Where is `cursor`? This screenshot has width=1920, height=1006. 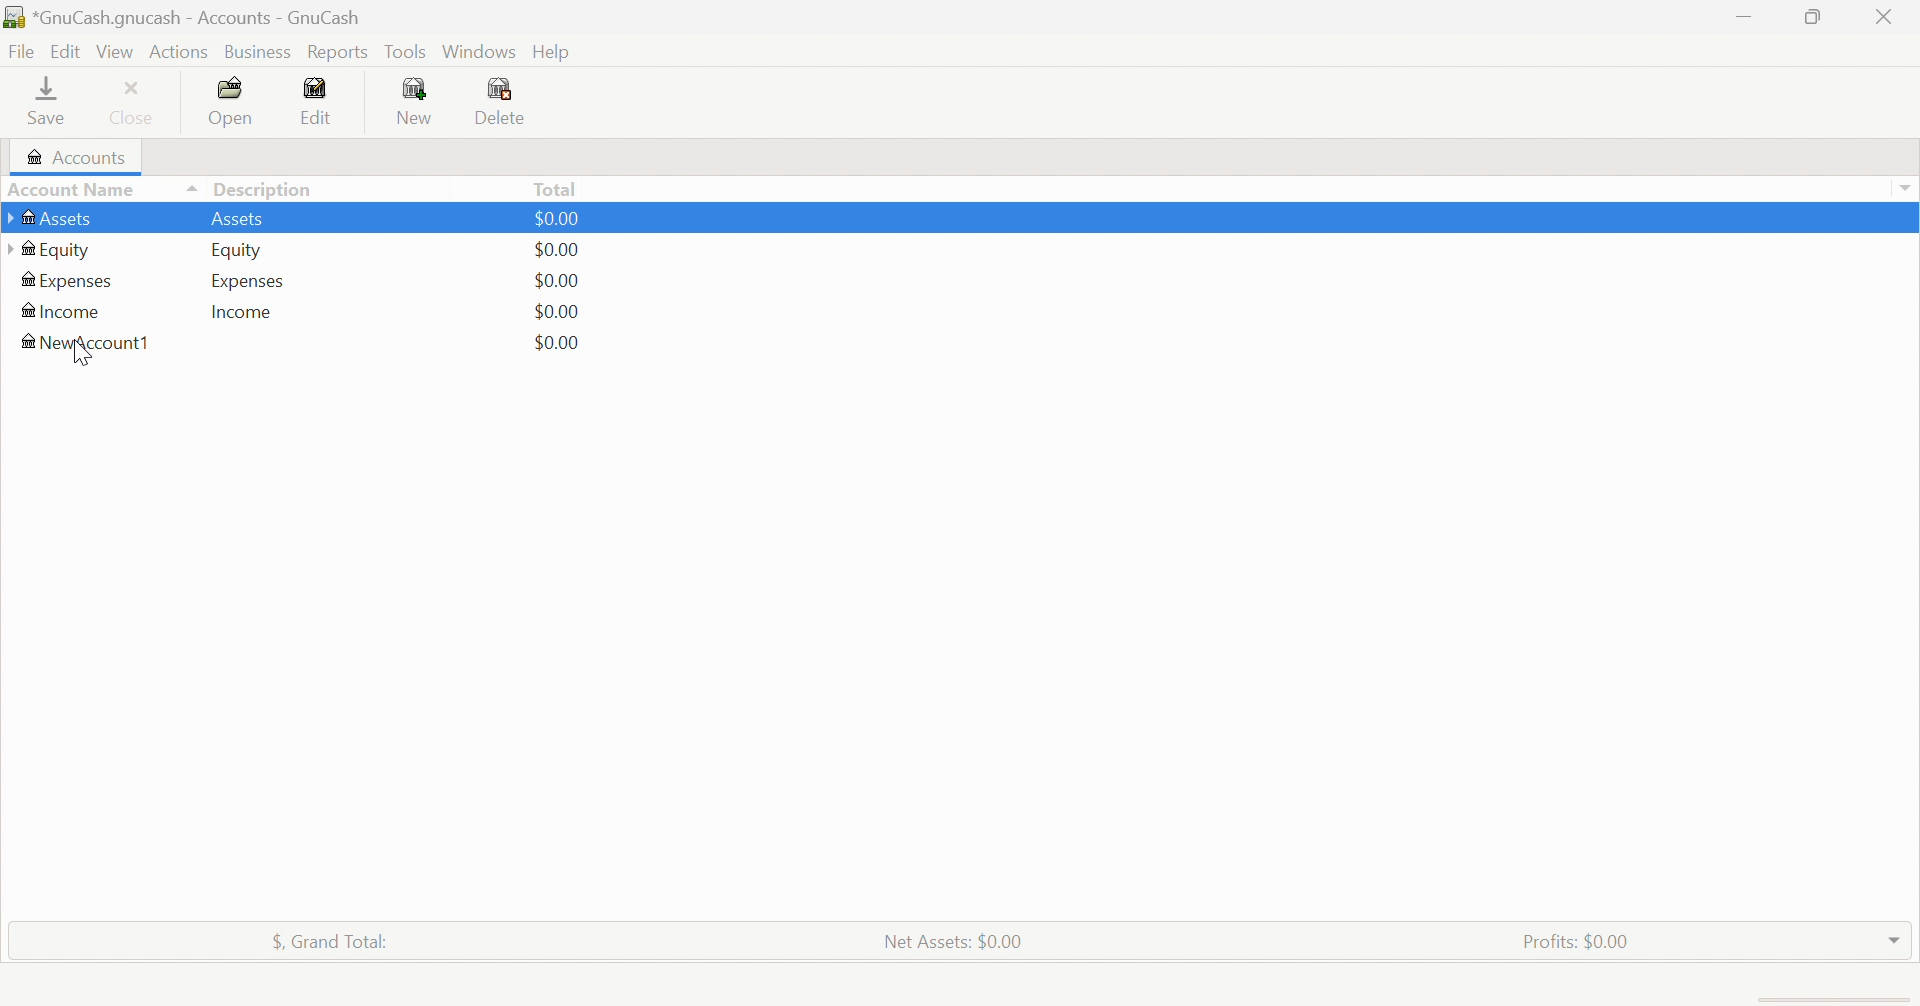 cursor is located at coordinates (83, 354).